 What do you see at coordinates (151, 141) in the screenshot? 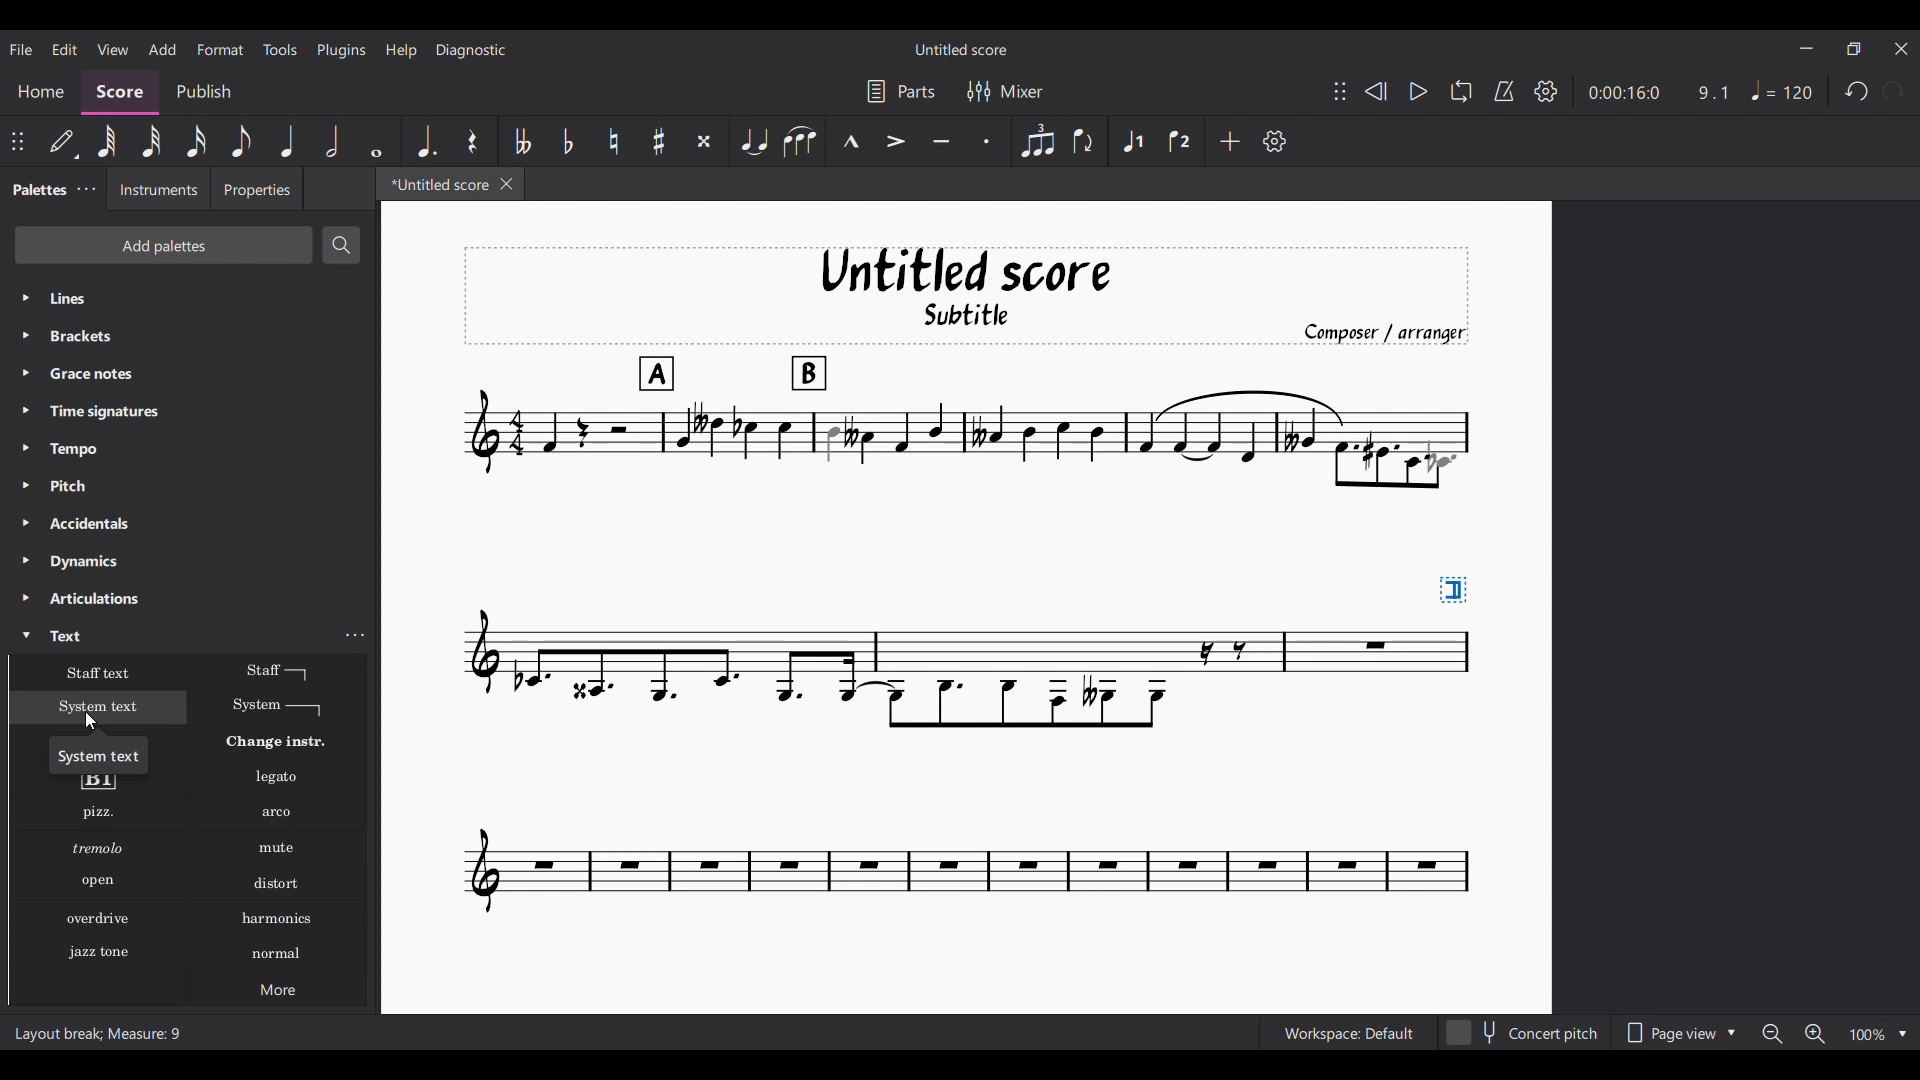
I see `32nd note` at bounding box center [151, 141].